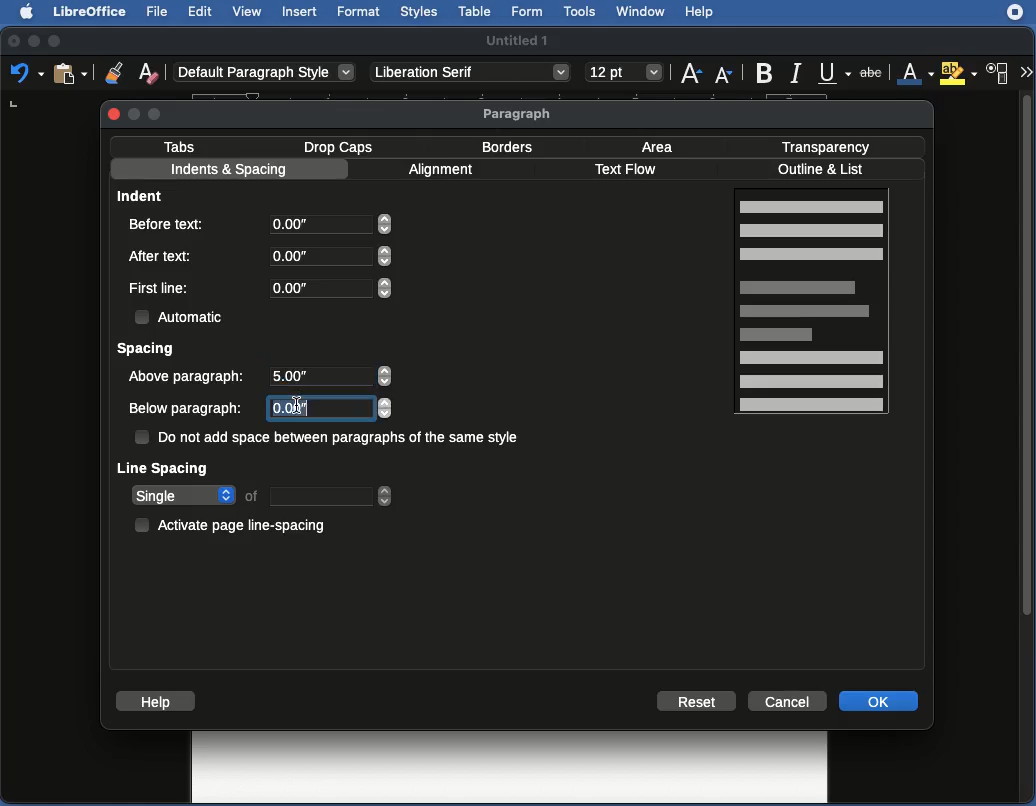 This screenshot has height=806, width=1036. Describe the element at coordinates (189, 376) in the screenshot. I see `Above paragraph` at that location.